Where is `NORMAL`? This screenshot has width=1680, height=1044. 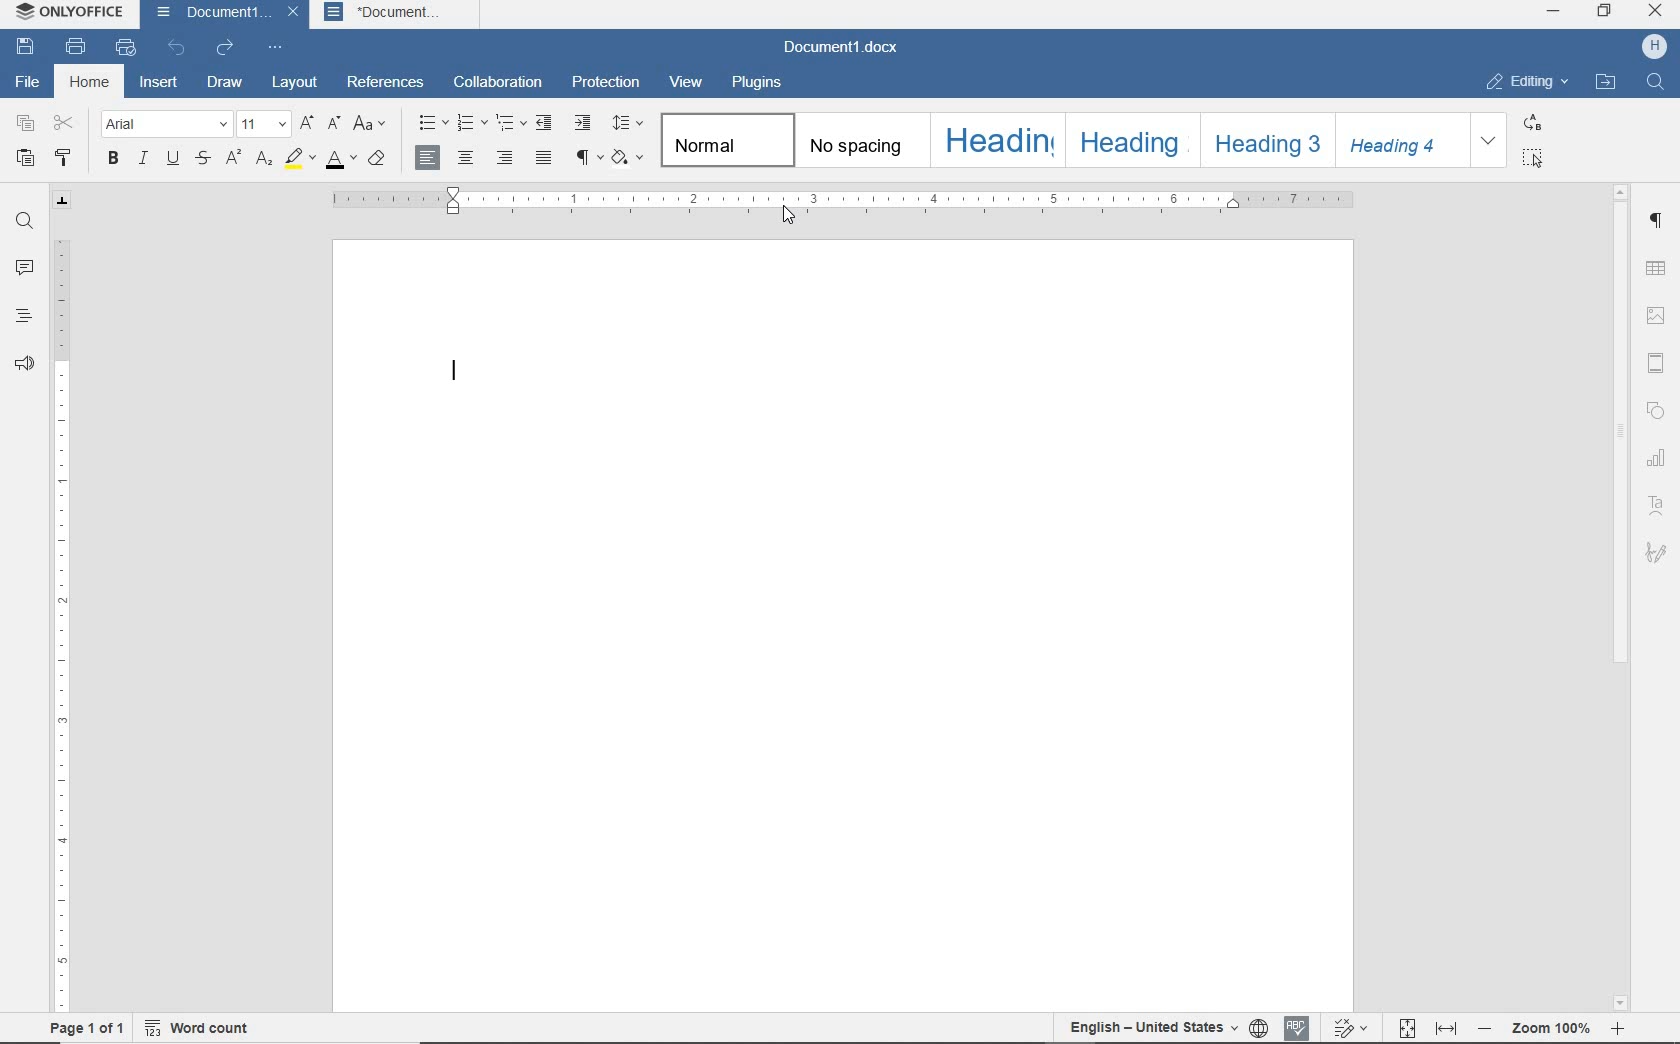
NORMAL is located at coordinates (723, 140).